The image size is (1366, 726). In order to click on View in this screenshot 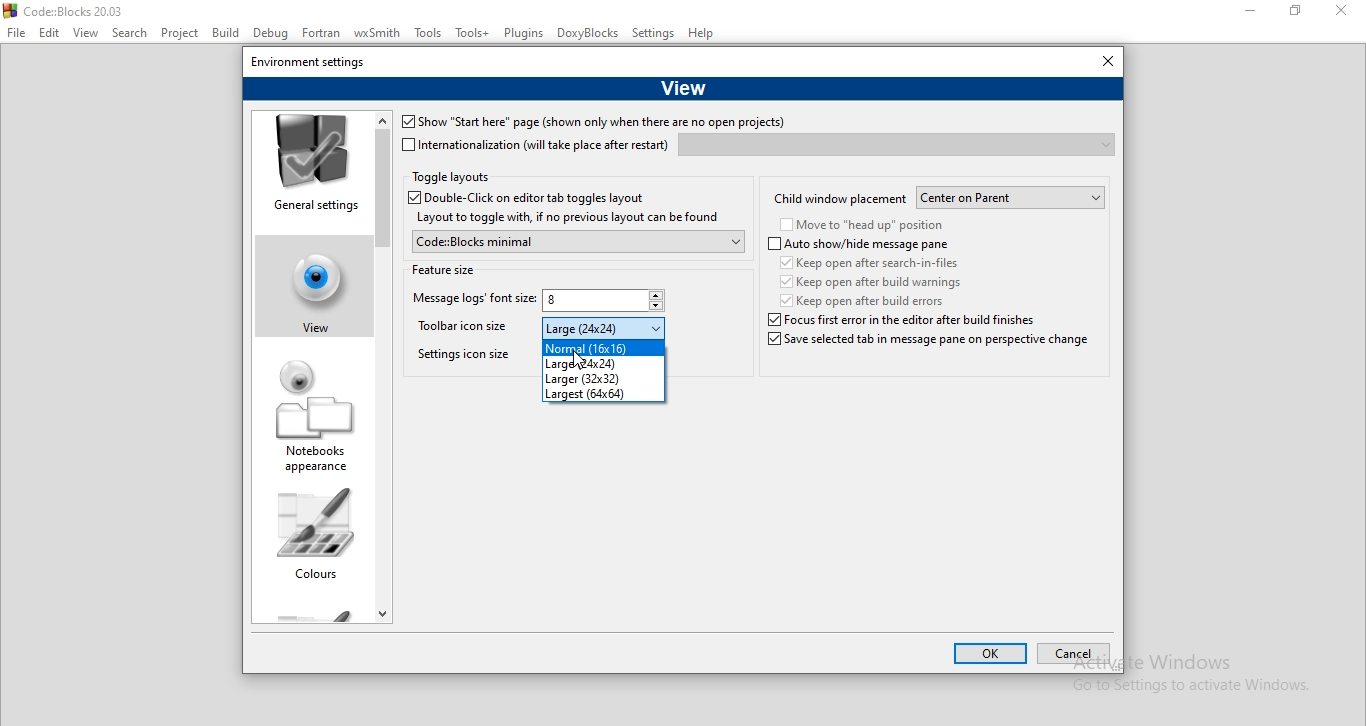, I will do `click(683, 86)`.